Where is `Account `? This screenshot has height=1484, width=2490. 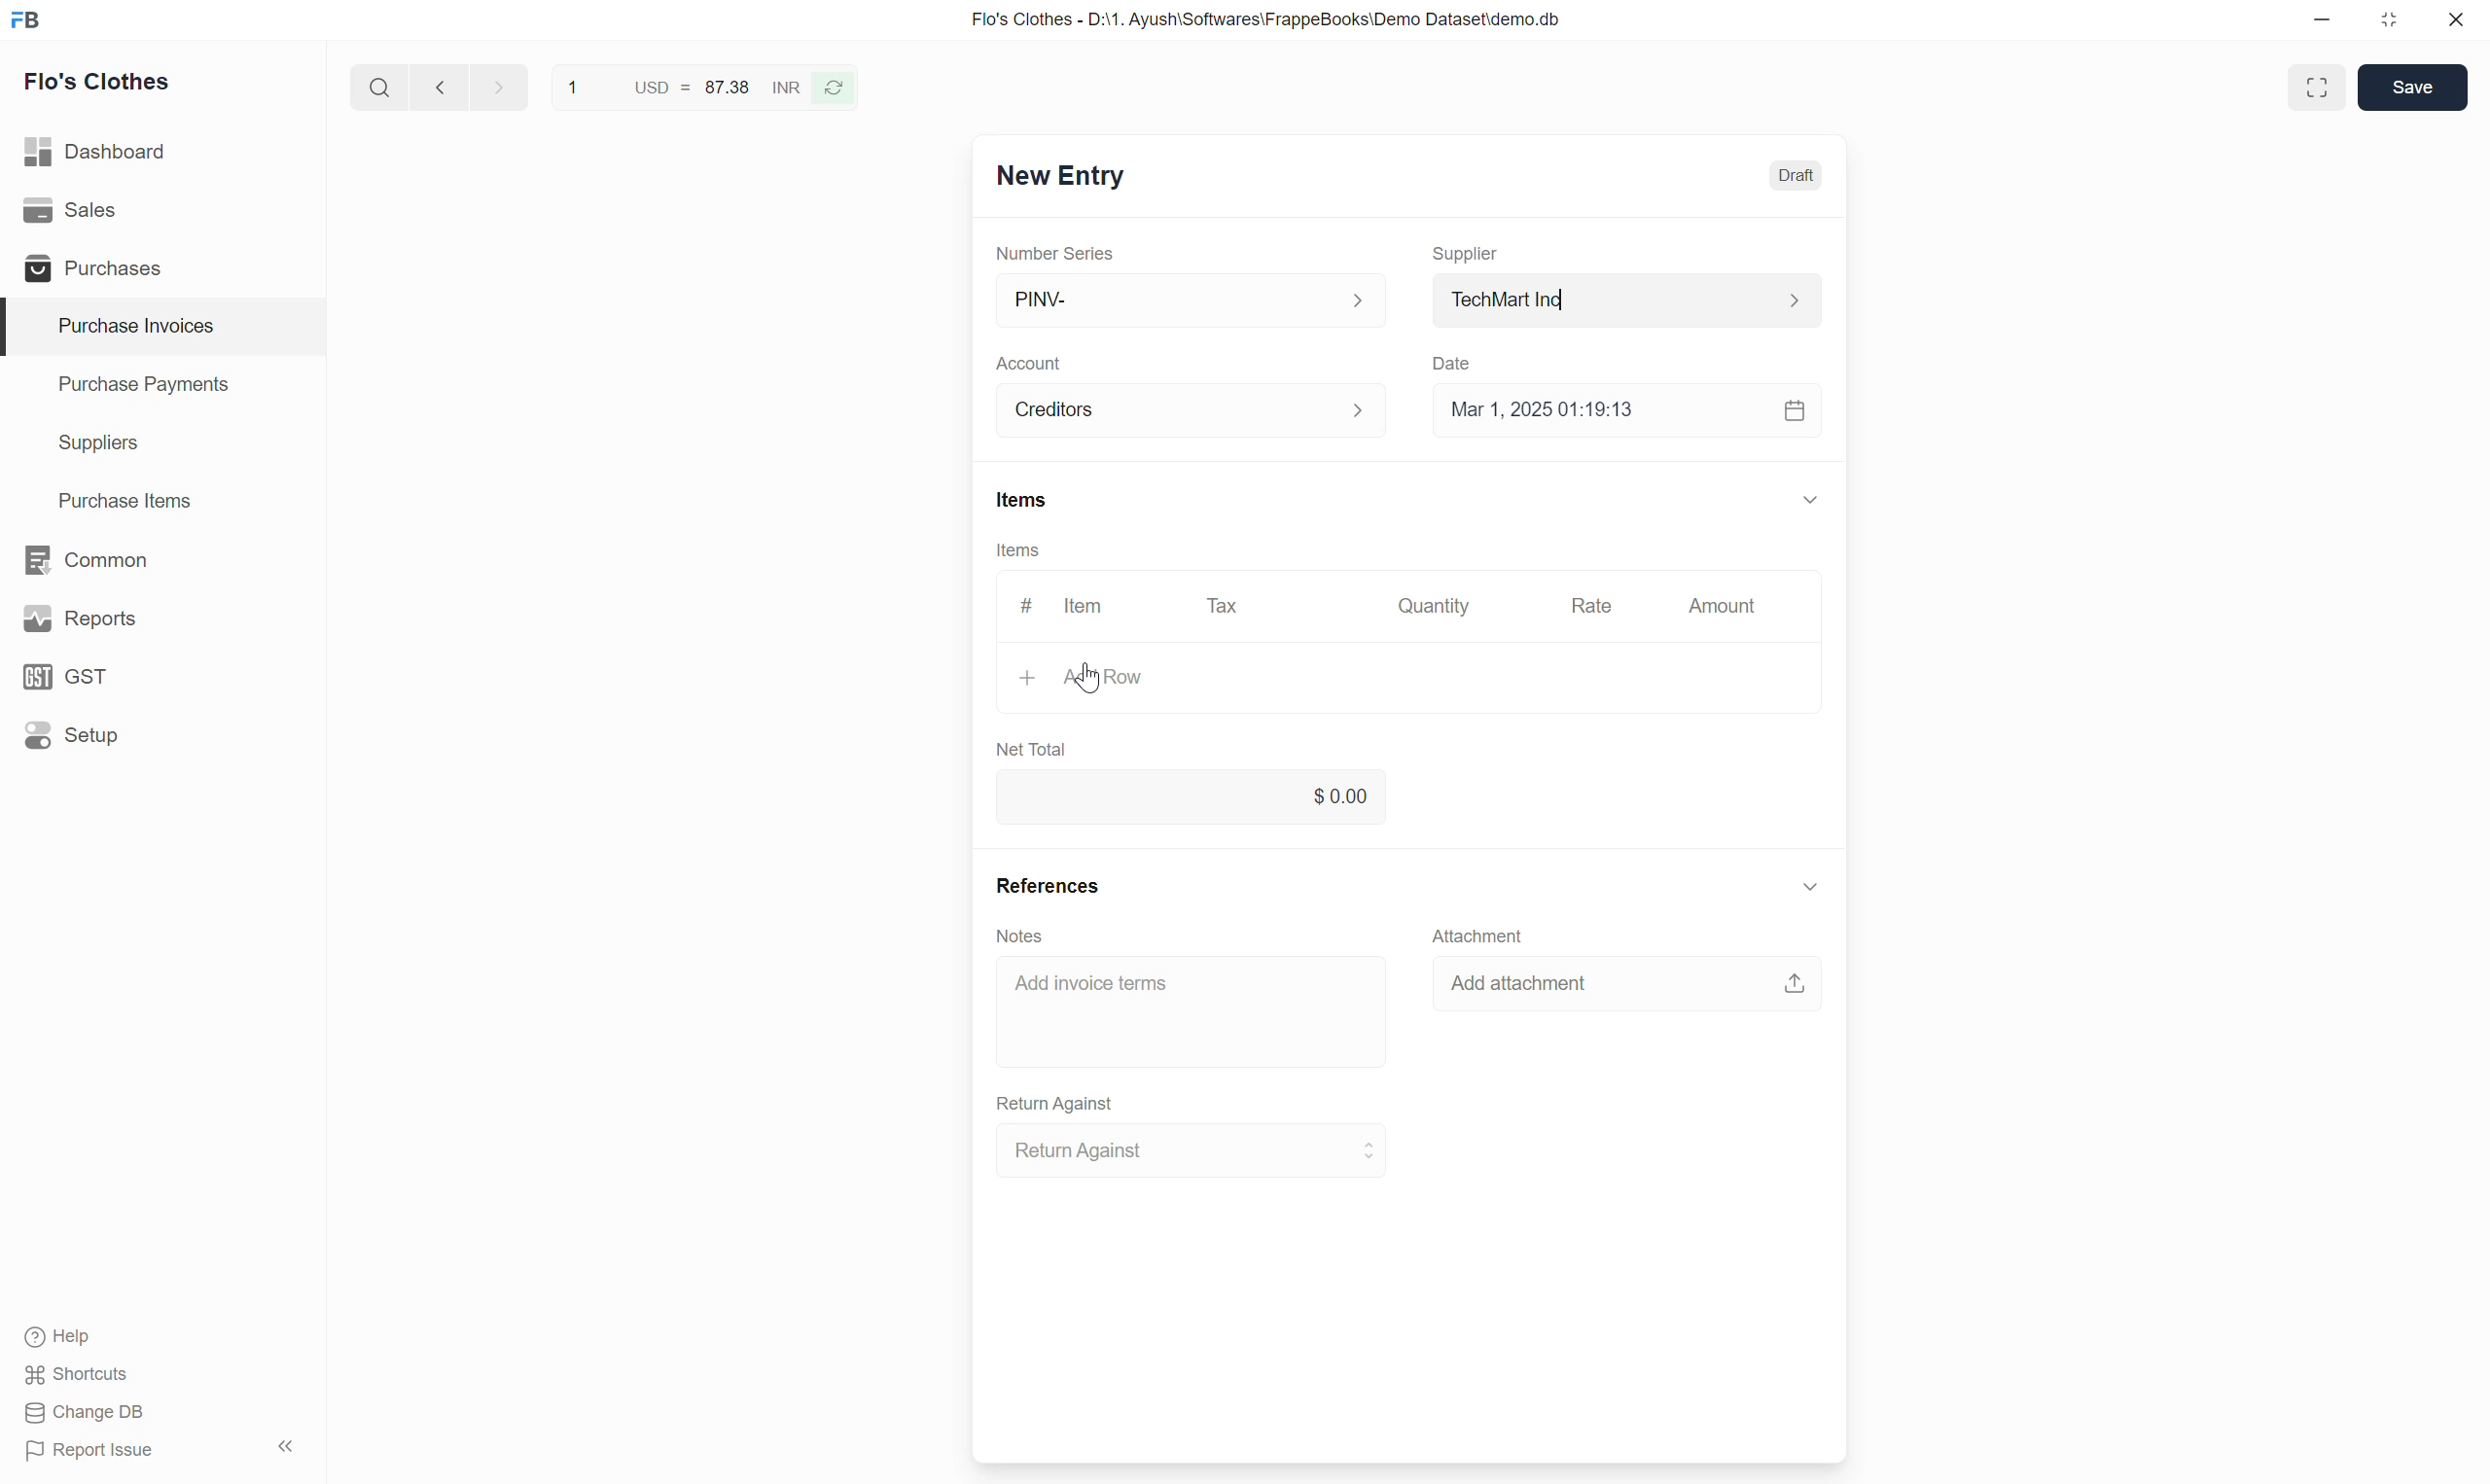
Account  is located at coordinates (1192, 407).